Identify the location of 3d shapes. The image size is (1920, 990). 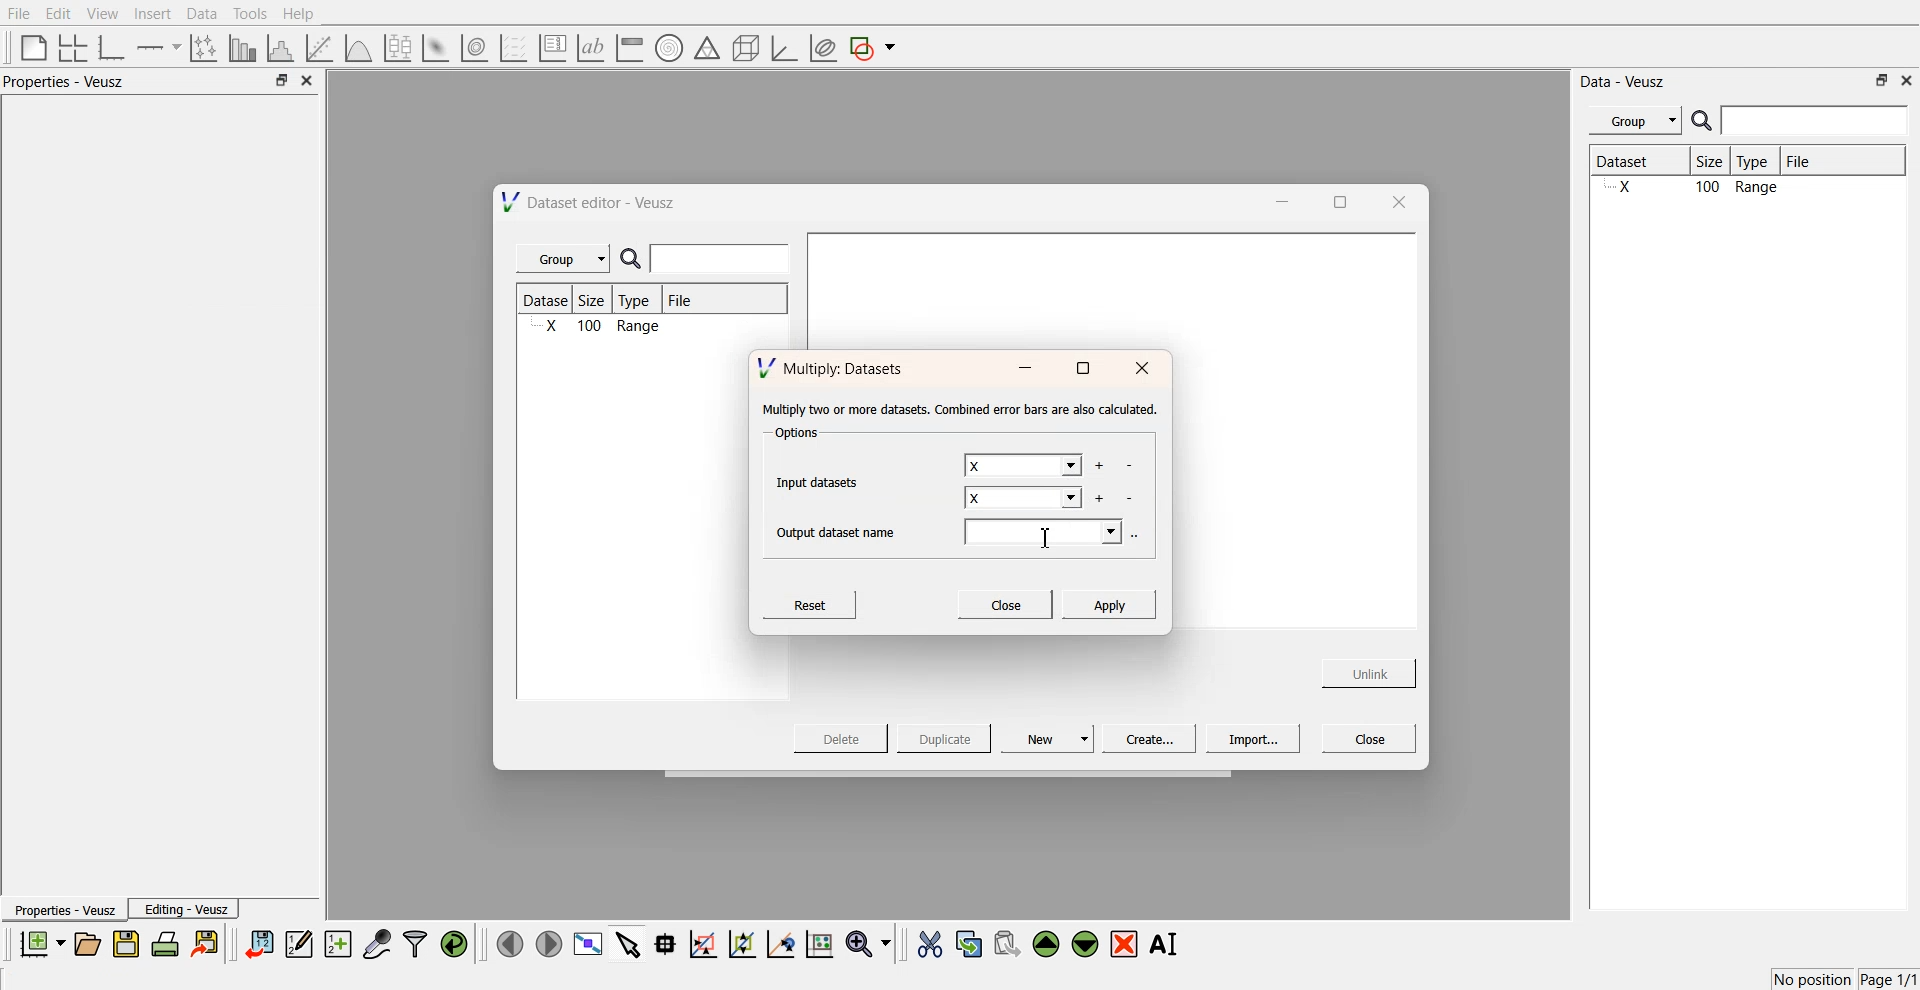
(742, 48).